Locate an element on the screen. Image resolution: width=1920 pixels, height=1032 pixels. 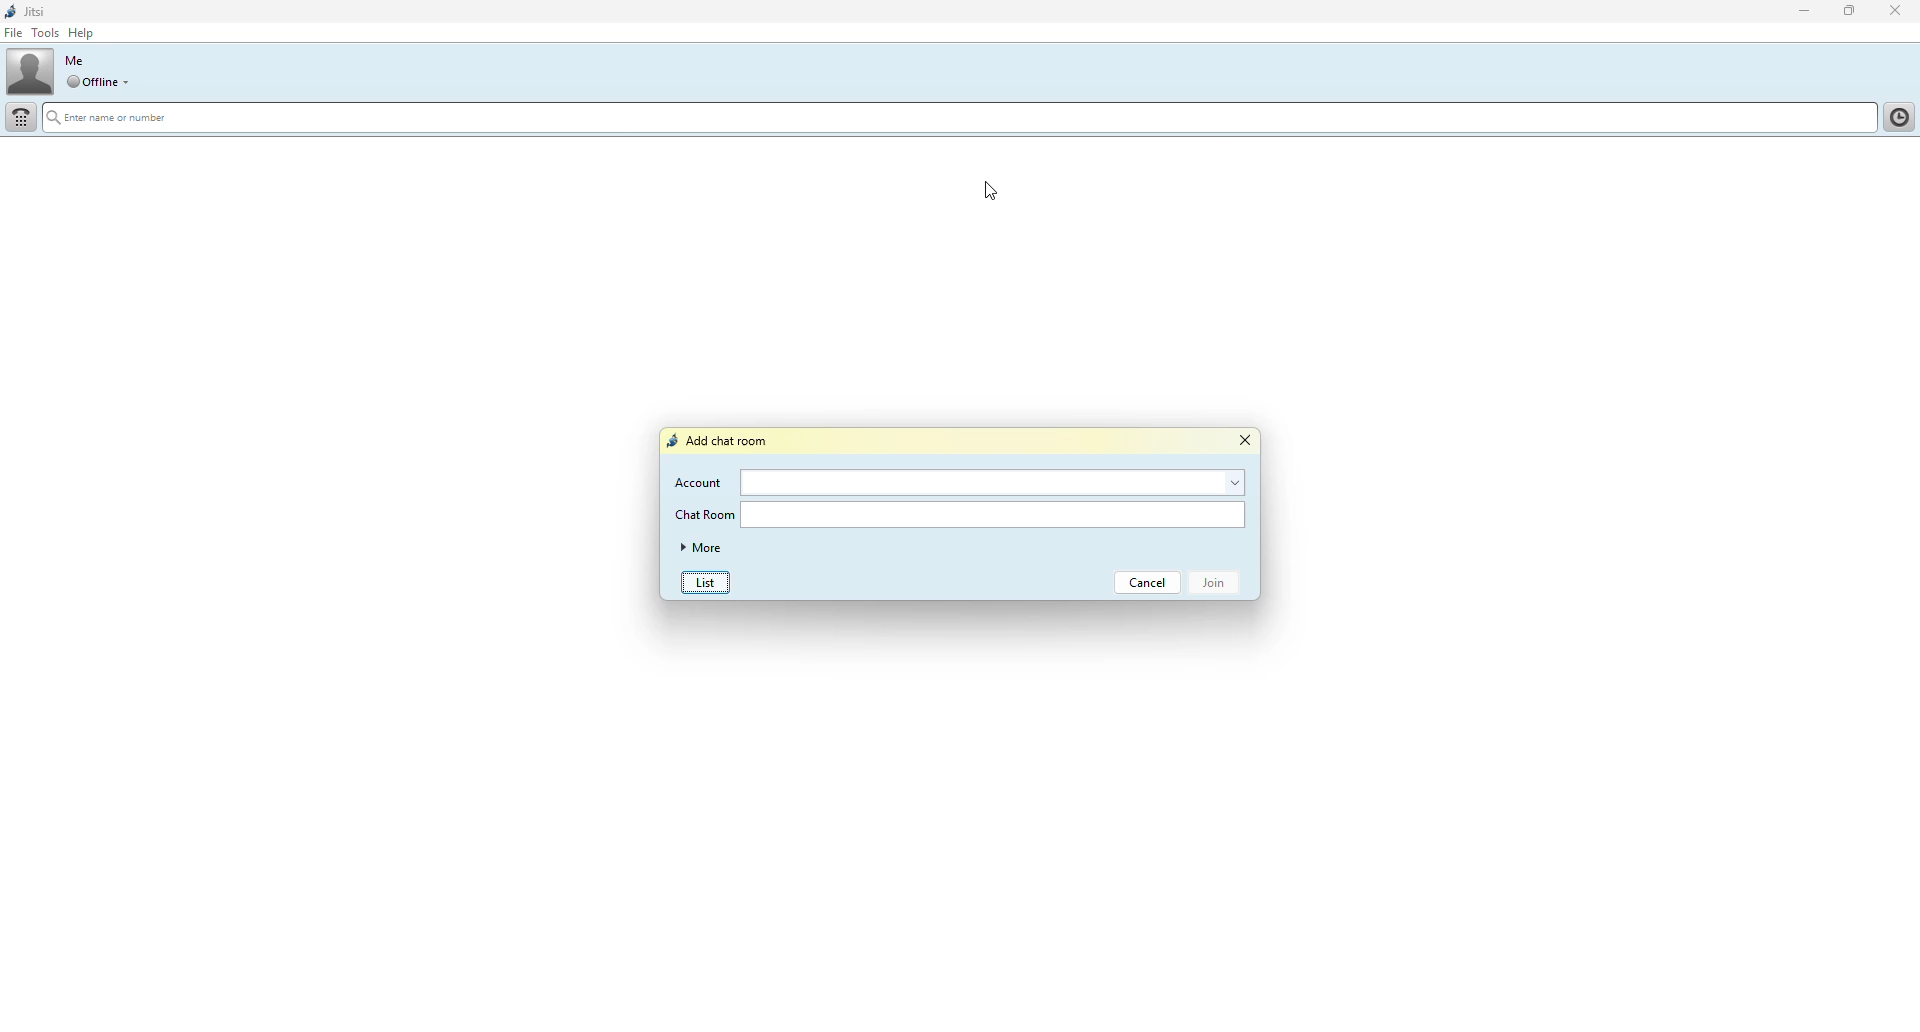
drop down is located at coordinates (131, 82).